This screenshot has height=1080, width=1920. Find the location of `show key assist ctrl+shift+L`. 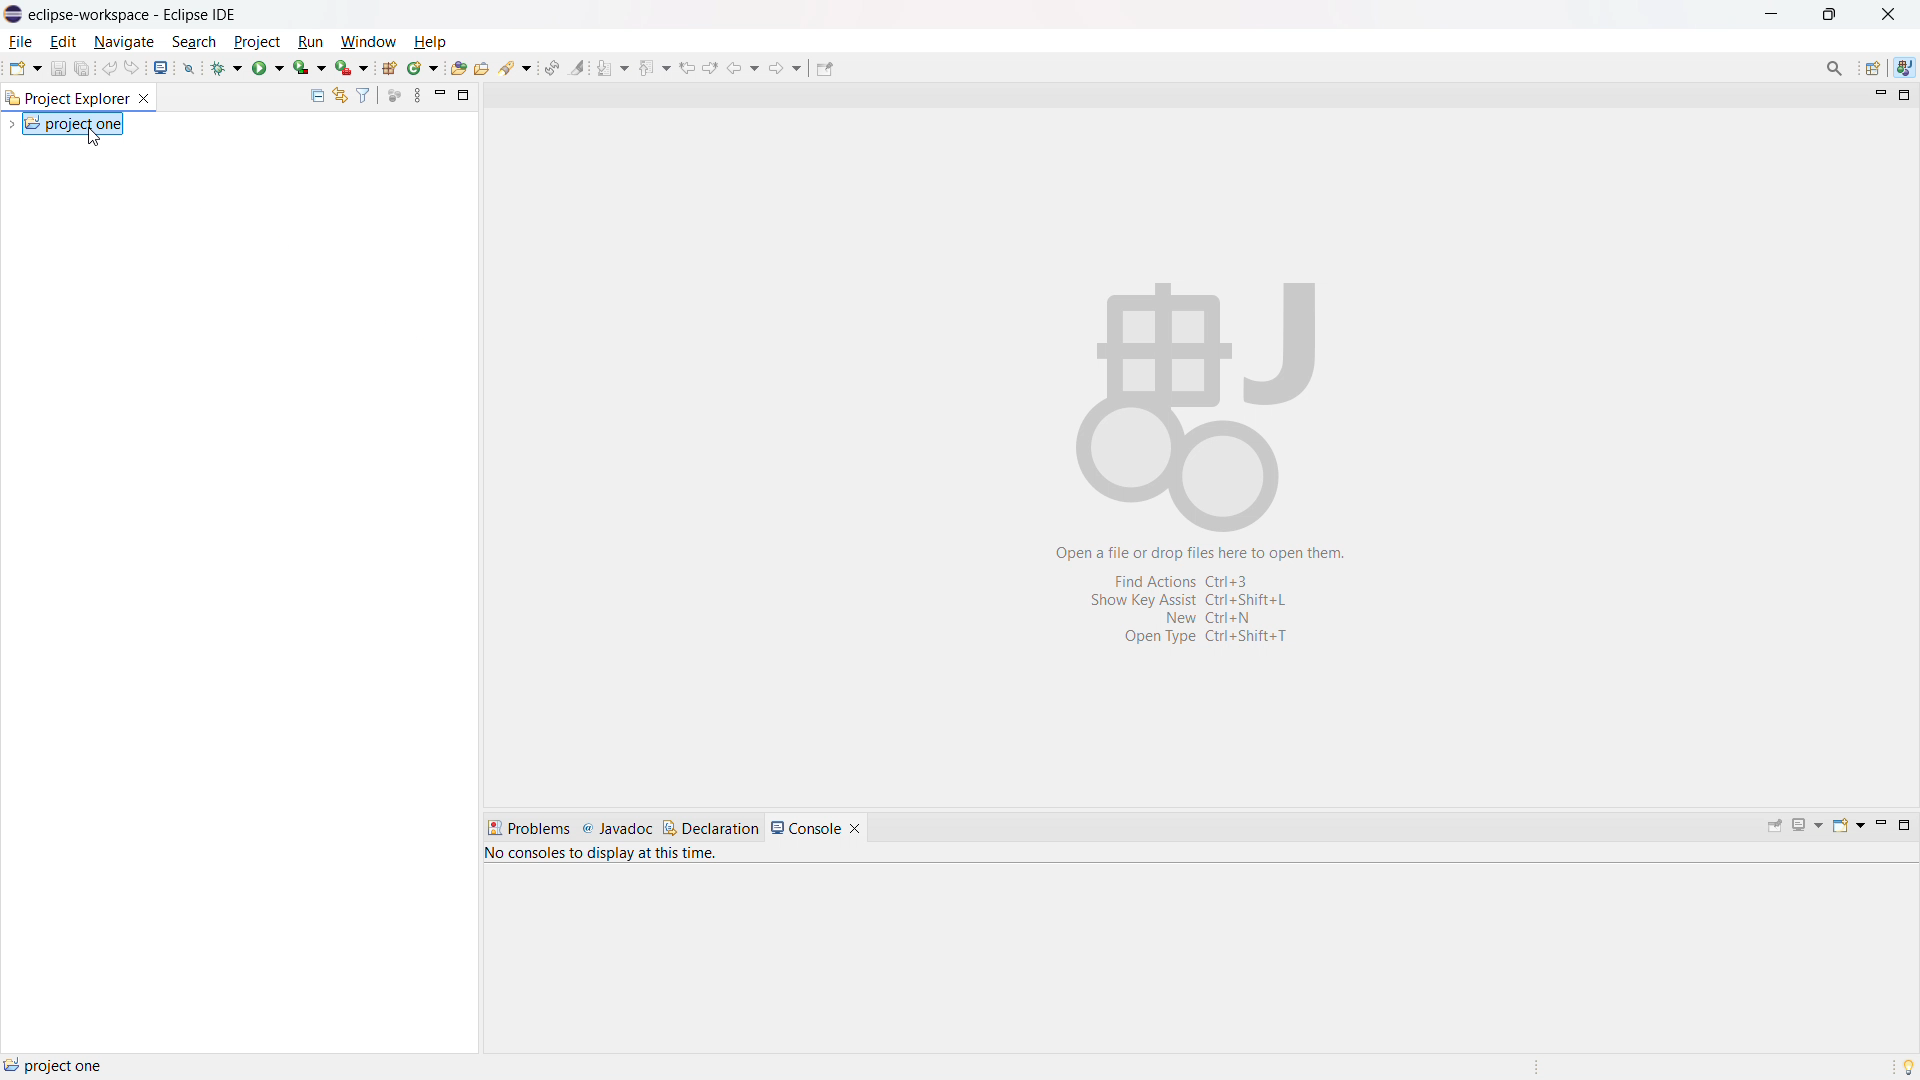

show key assist ctrl+shift+L is located at coordinates (1184, 599).